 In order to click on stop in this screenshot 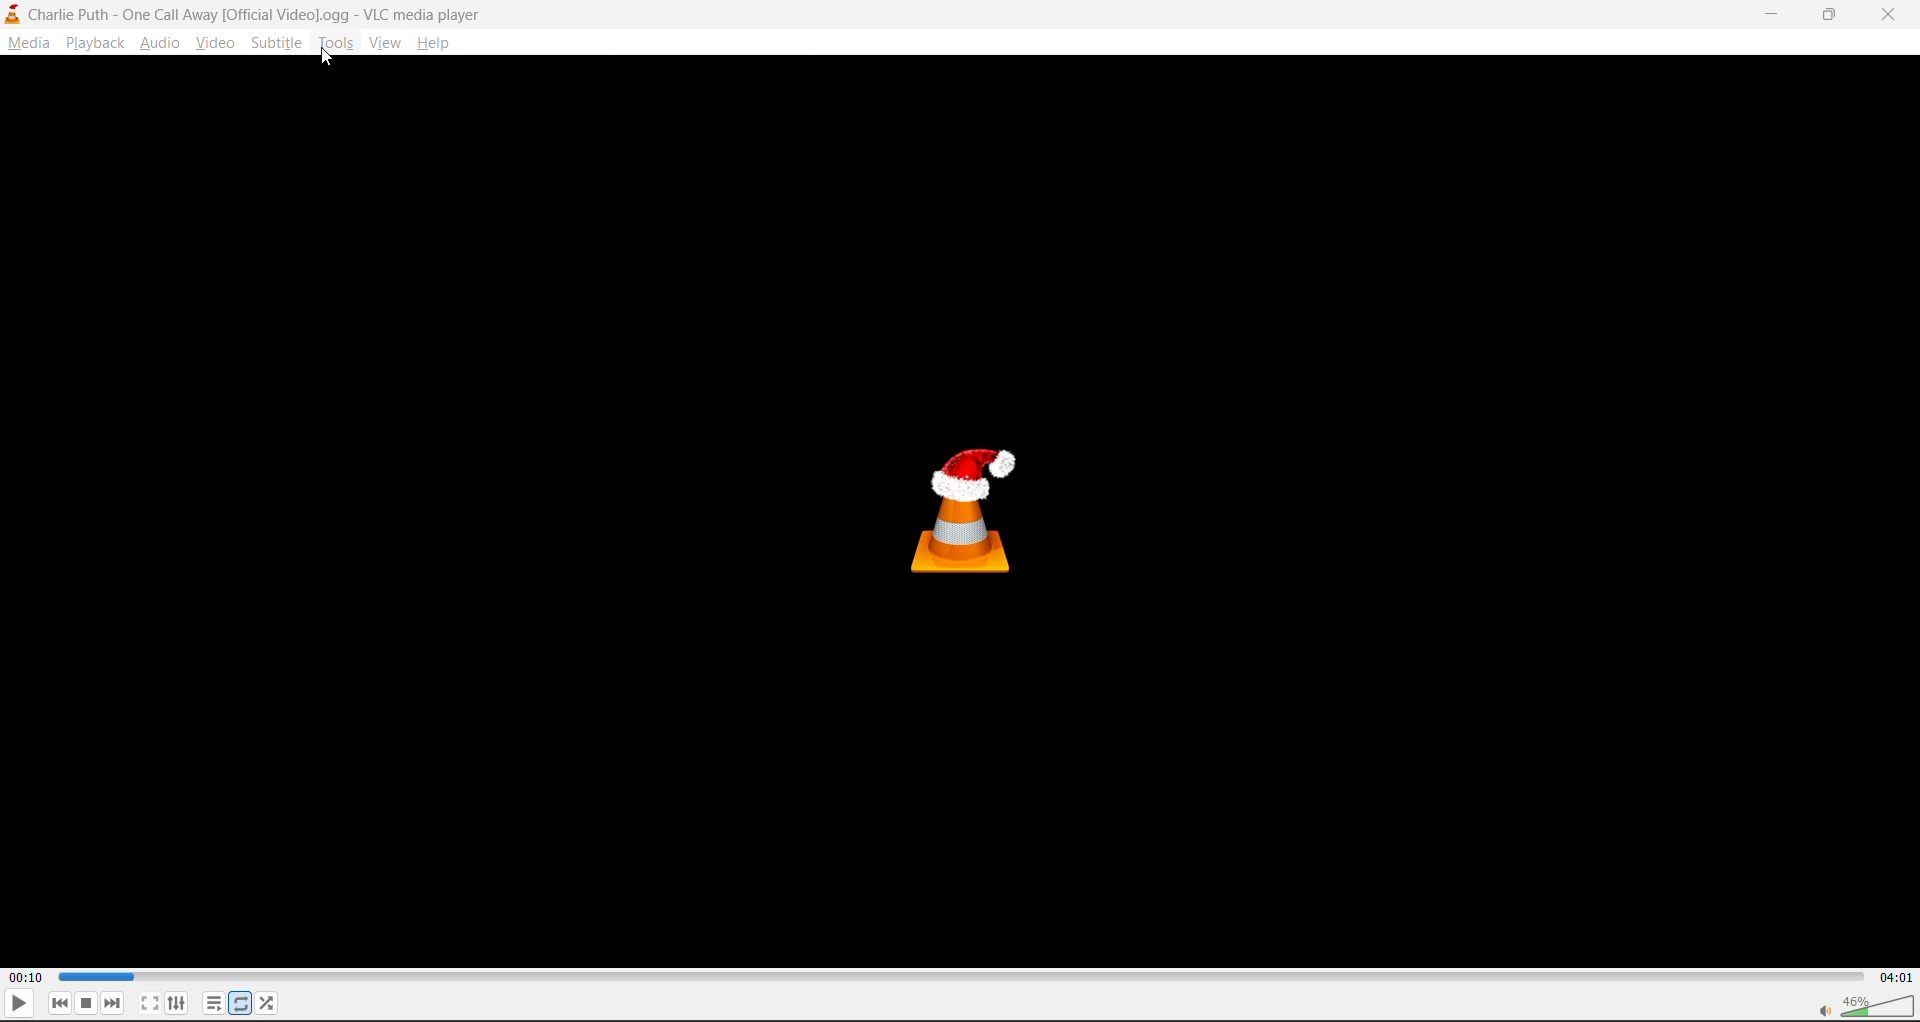, I will do `click(89, 1004)`.